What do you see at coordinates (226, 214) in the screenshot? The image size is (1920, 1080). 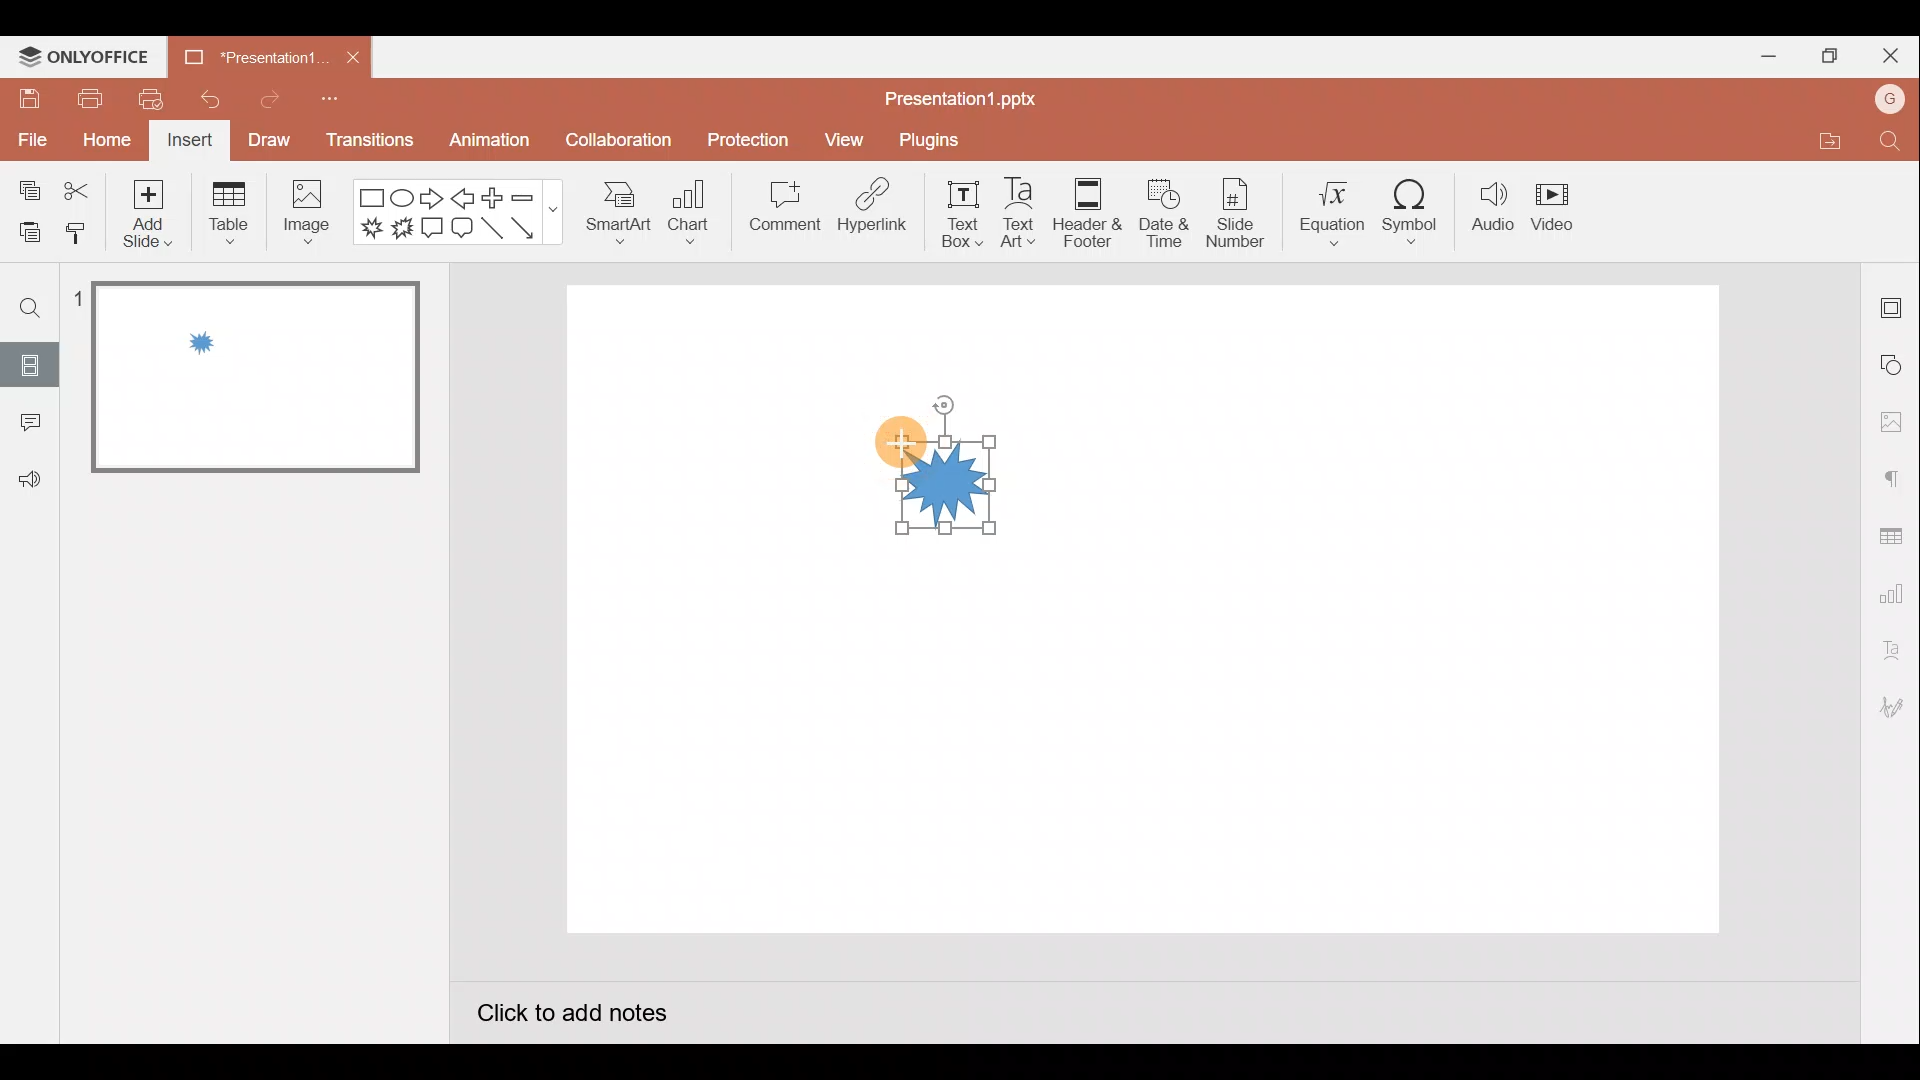 I see `Table` at bounding box center [226, 214].